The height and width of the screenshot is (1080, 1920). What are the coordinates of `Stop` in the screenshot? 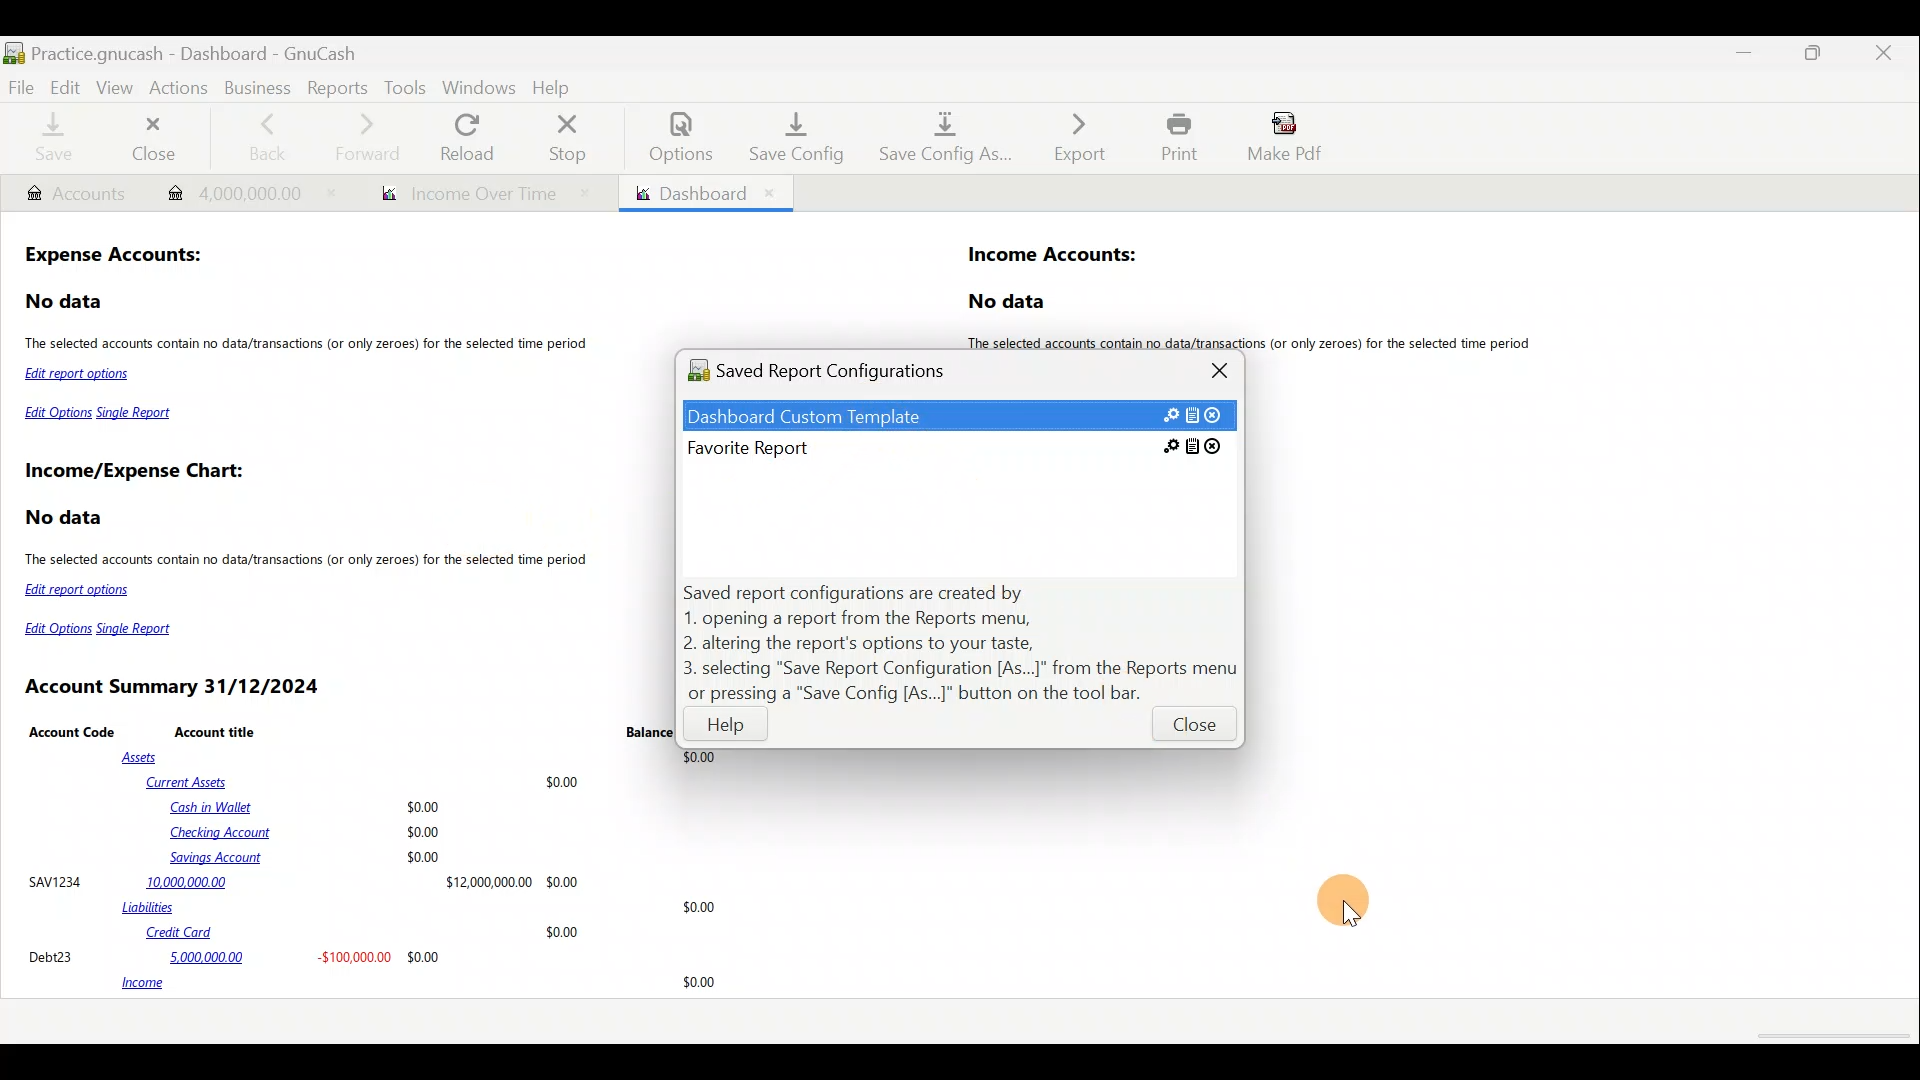 It's located at (573, 137).